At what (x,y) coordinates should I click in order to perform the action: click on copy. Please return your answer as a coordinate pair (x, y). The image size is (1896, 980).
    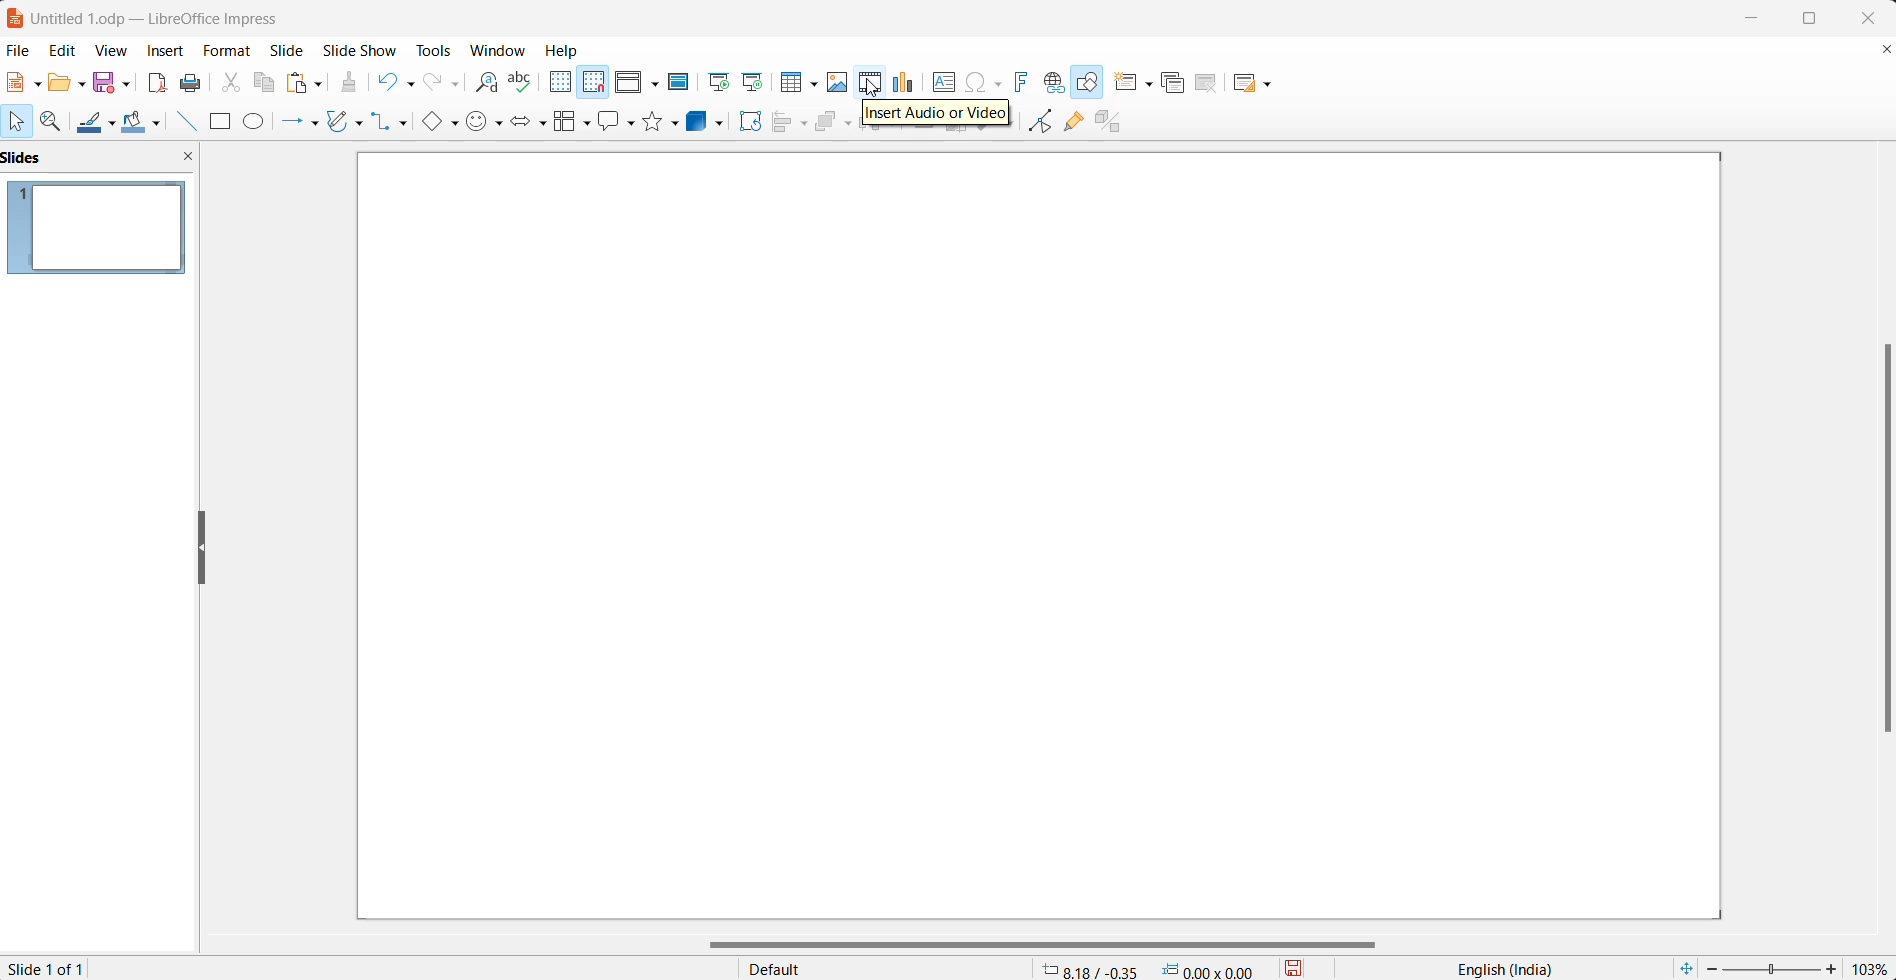
    Looking at the image, I should click on (264, 83).